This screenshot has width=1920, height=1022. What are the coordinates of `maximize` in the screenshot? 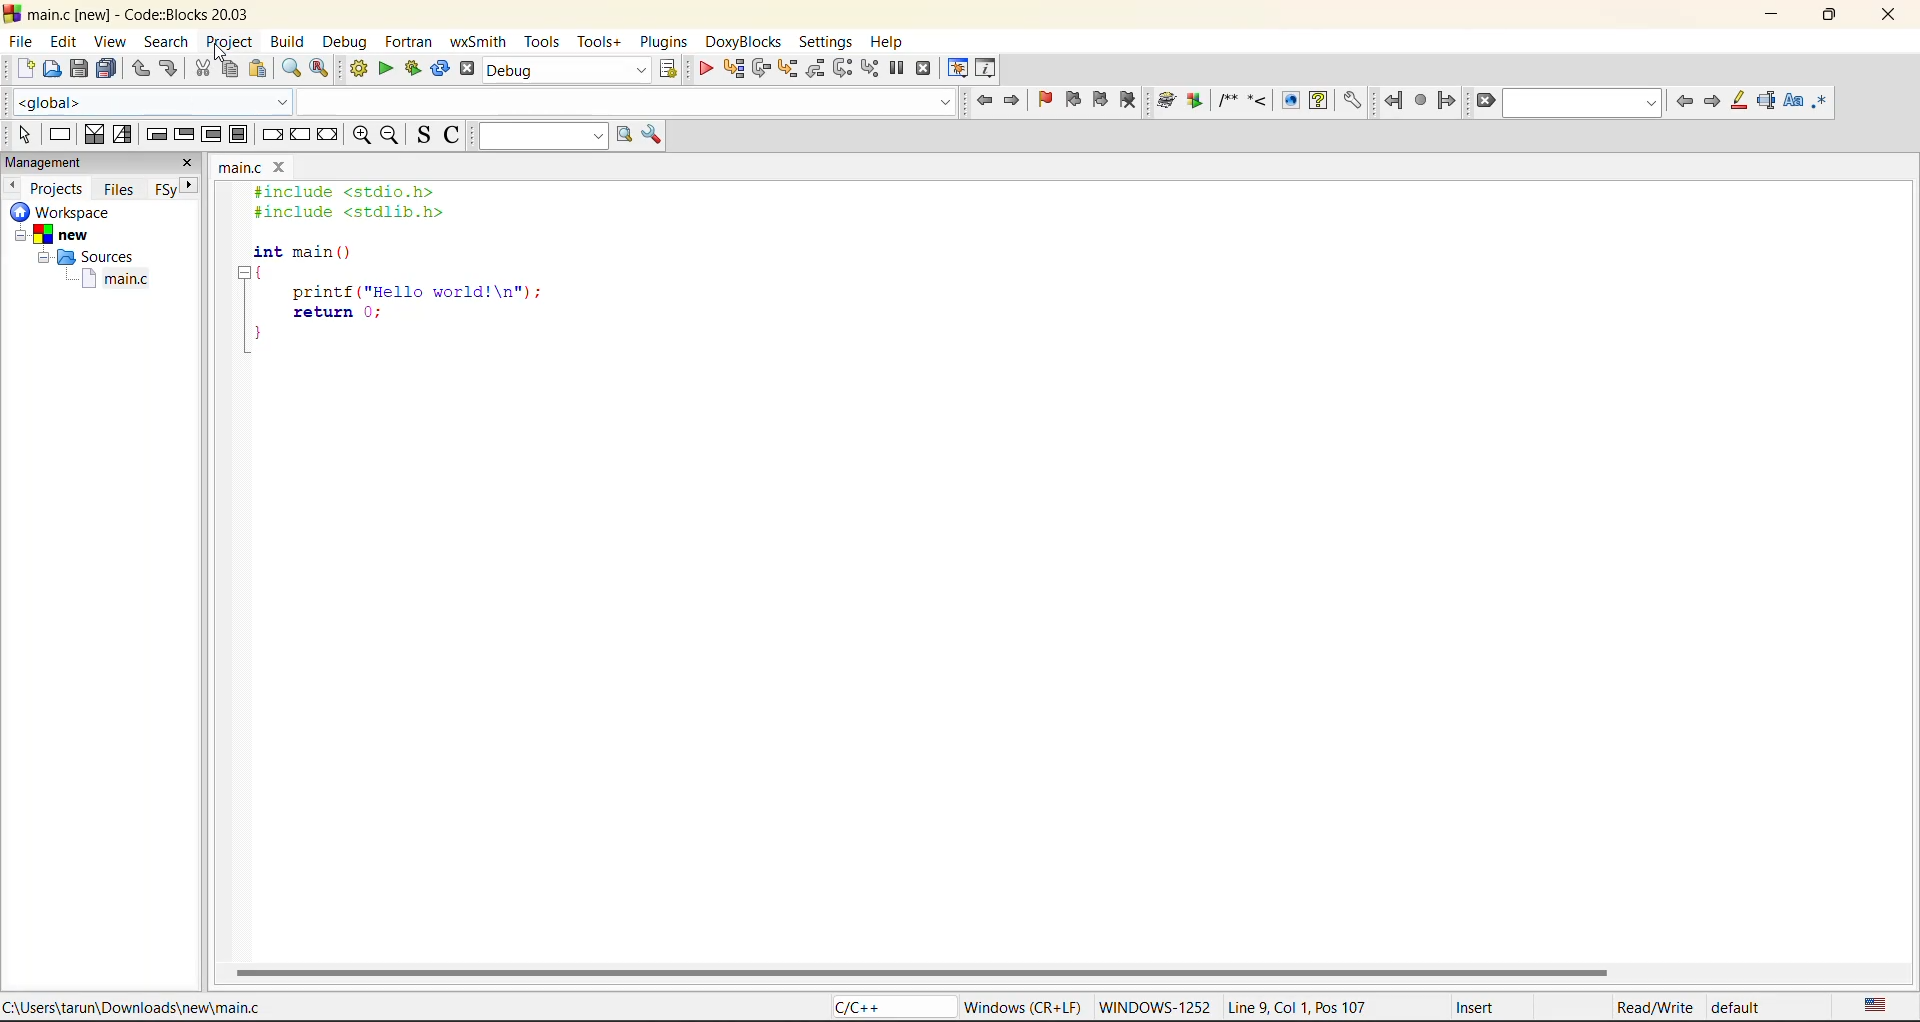 It's located at (1835, 18).